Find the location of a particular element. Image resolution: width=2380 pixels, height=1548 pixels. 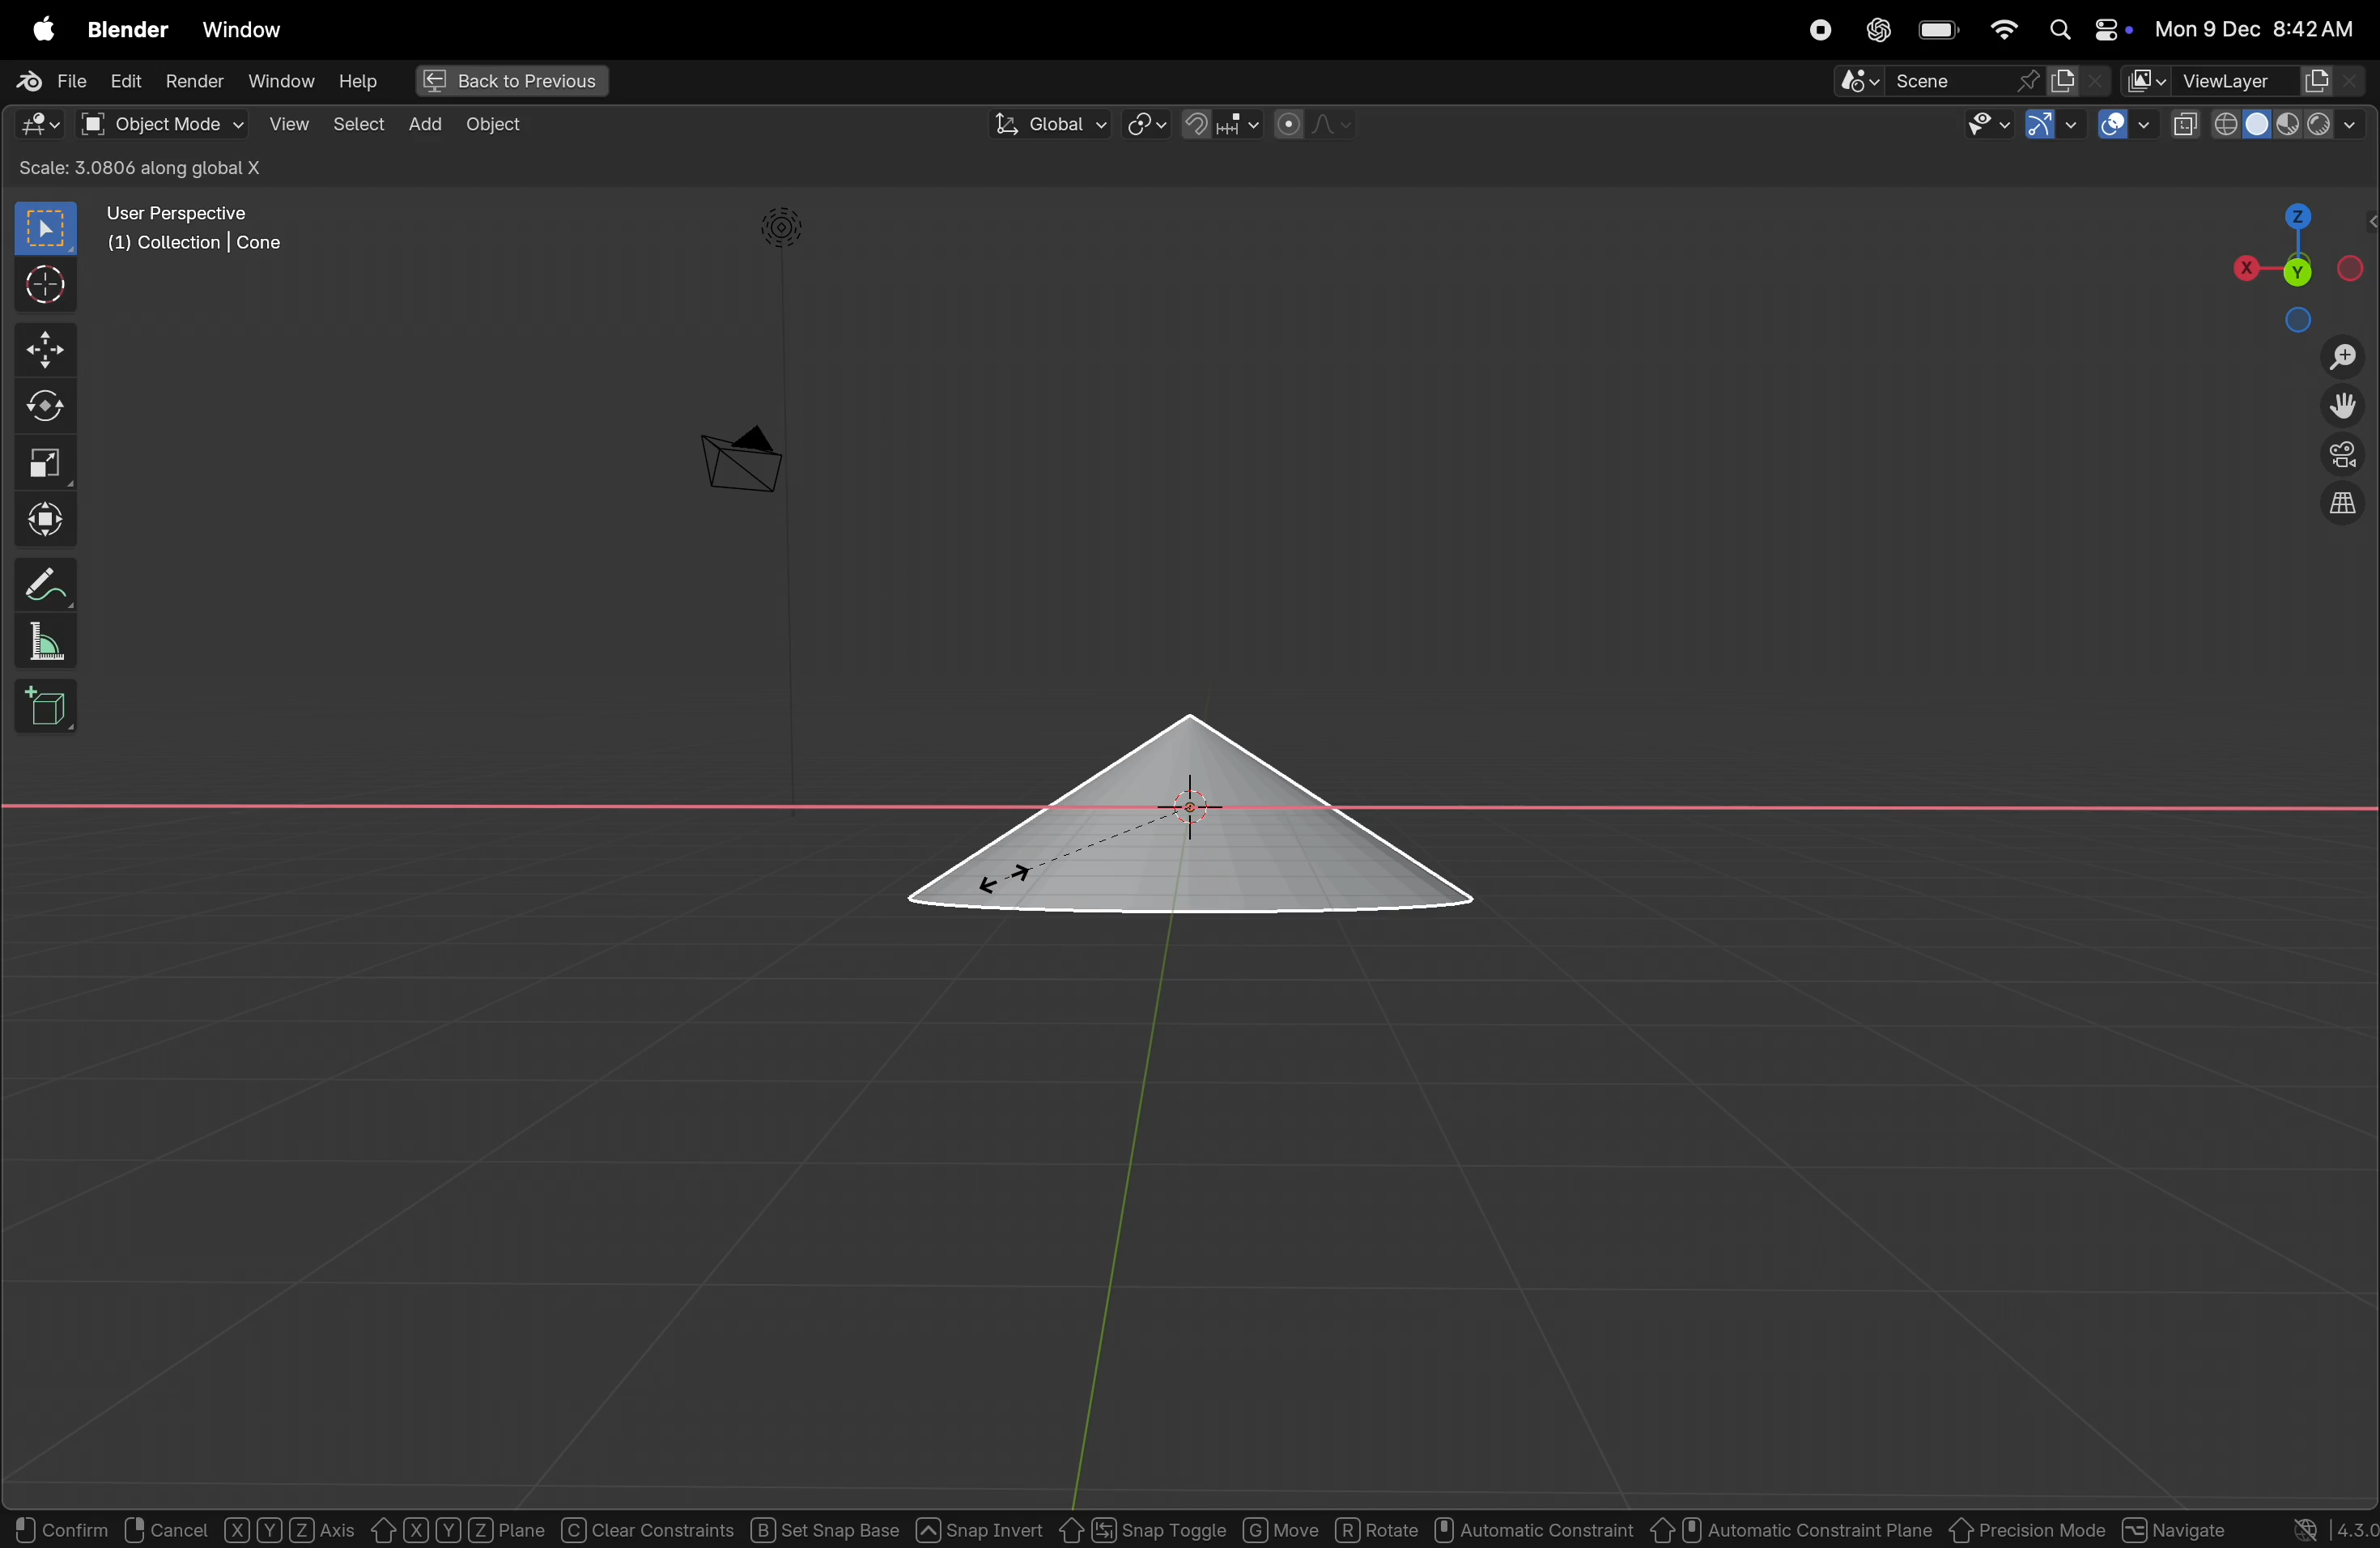

new scene is located at coordinates (2076, 80).